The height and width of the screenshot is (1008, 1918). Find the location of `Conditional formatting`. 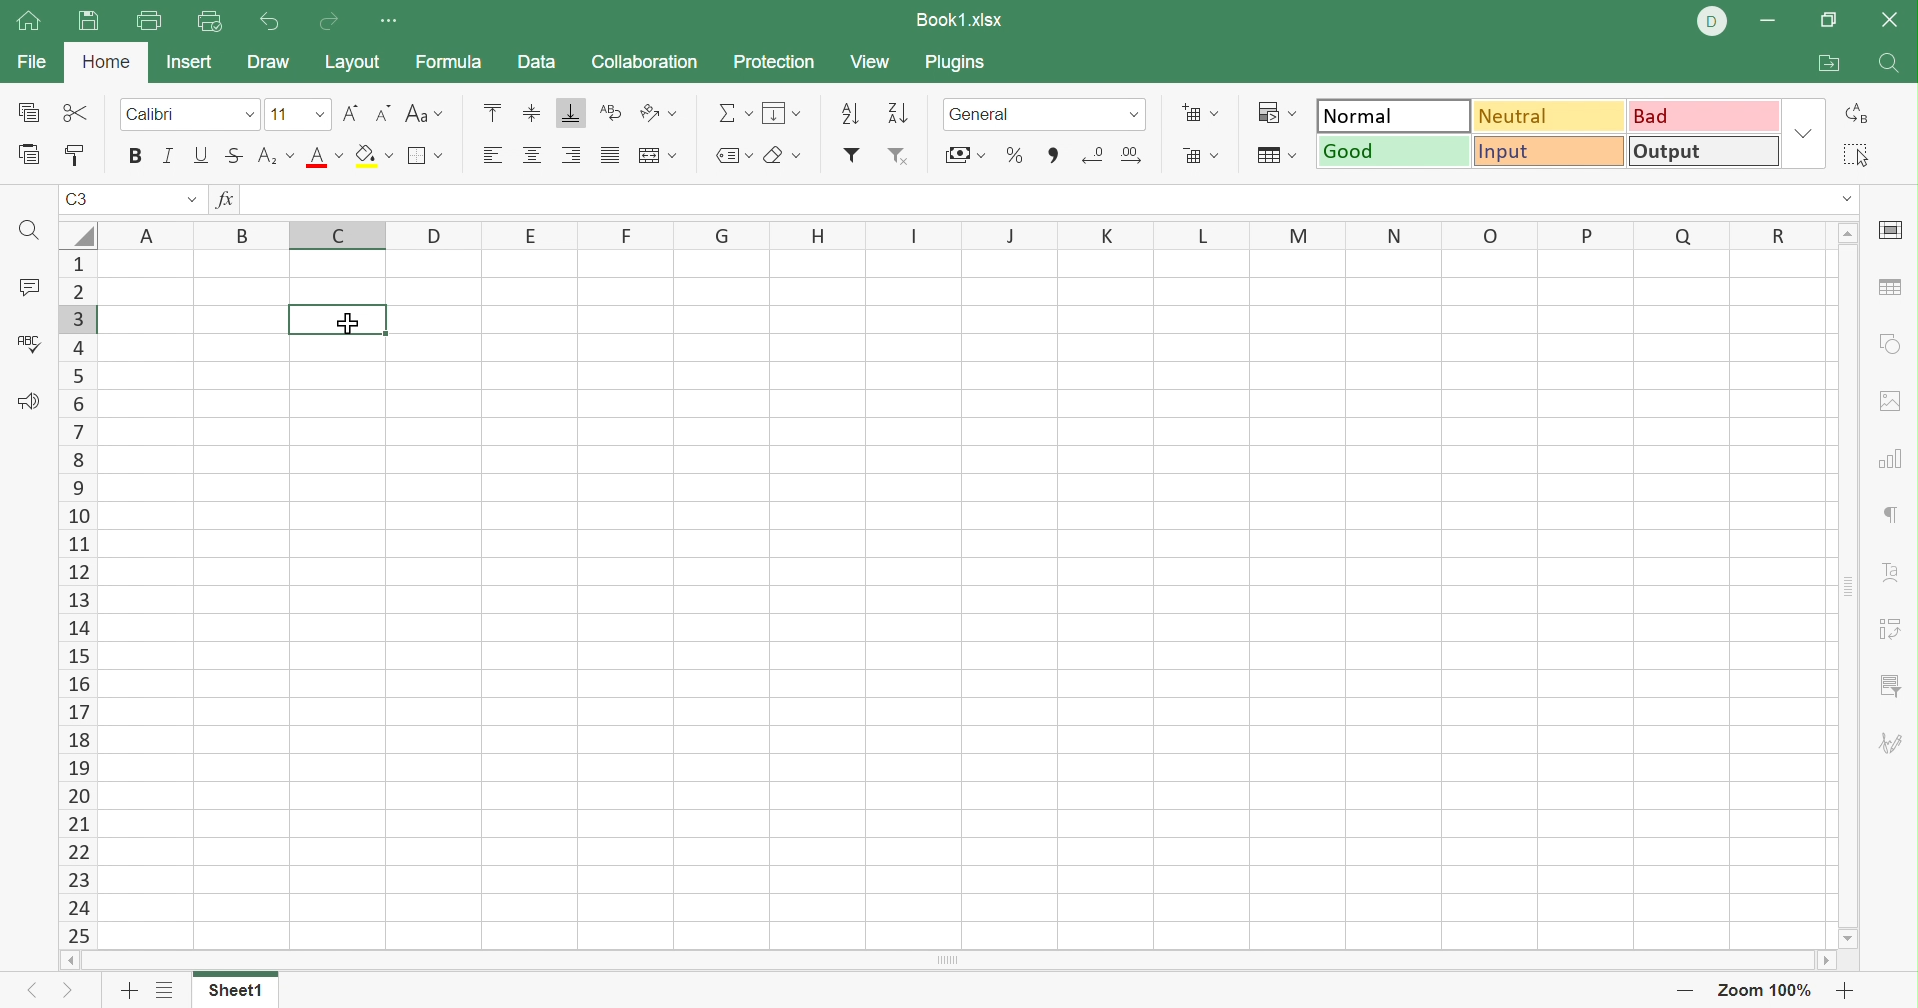

Conditional formatting is located at coordinates (1282, 110).